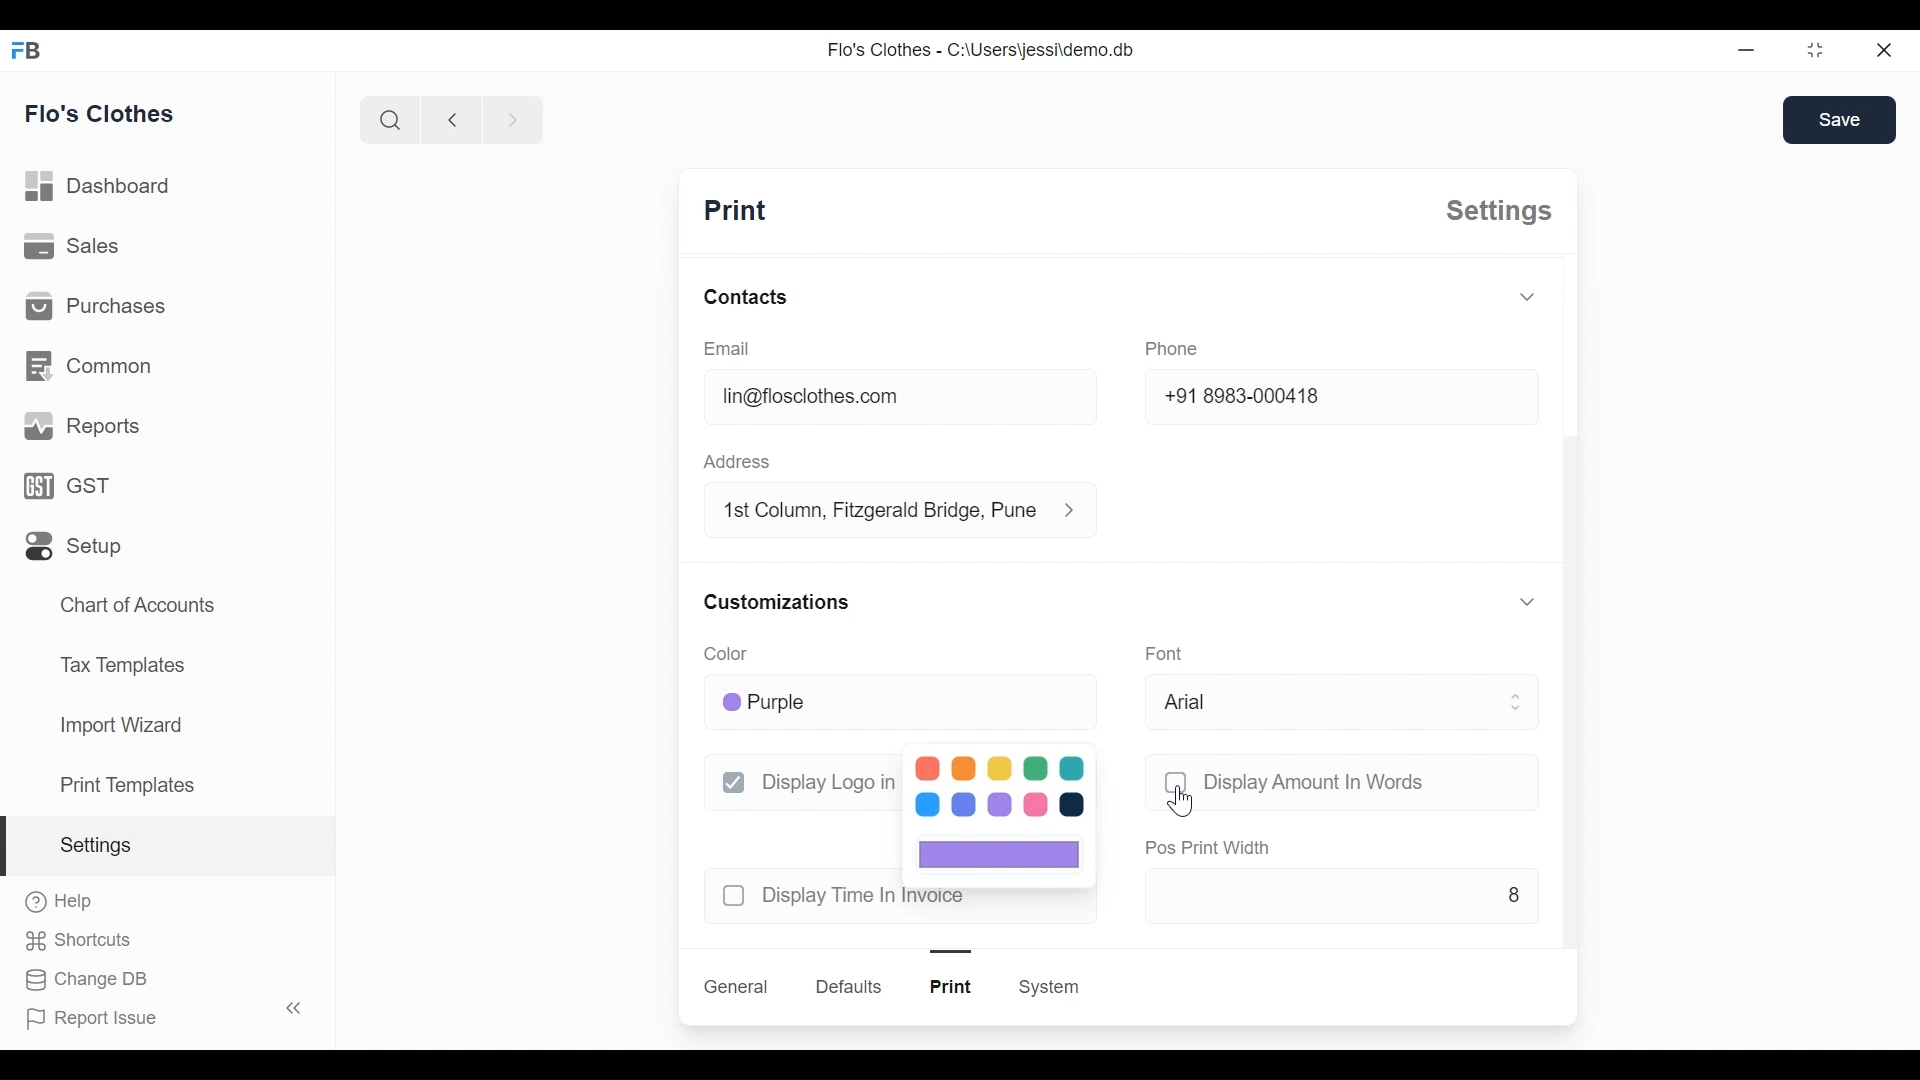 The width and height of the screenshot is (1920, 1080). I want to click on flo's clothes, so click(100, 113).